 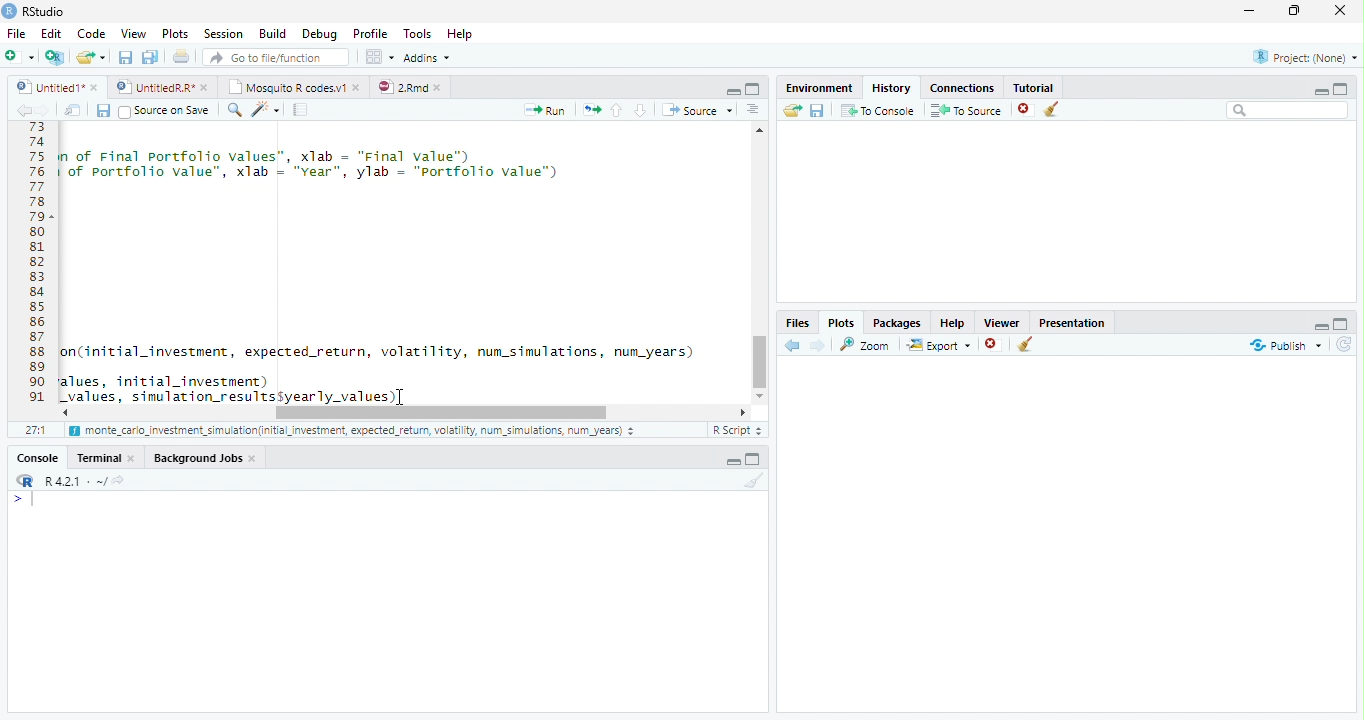 I want to click on Scroll down, so click(x=761, y=393).